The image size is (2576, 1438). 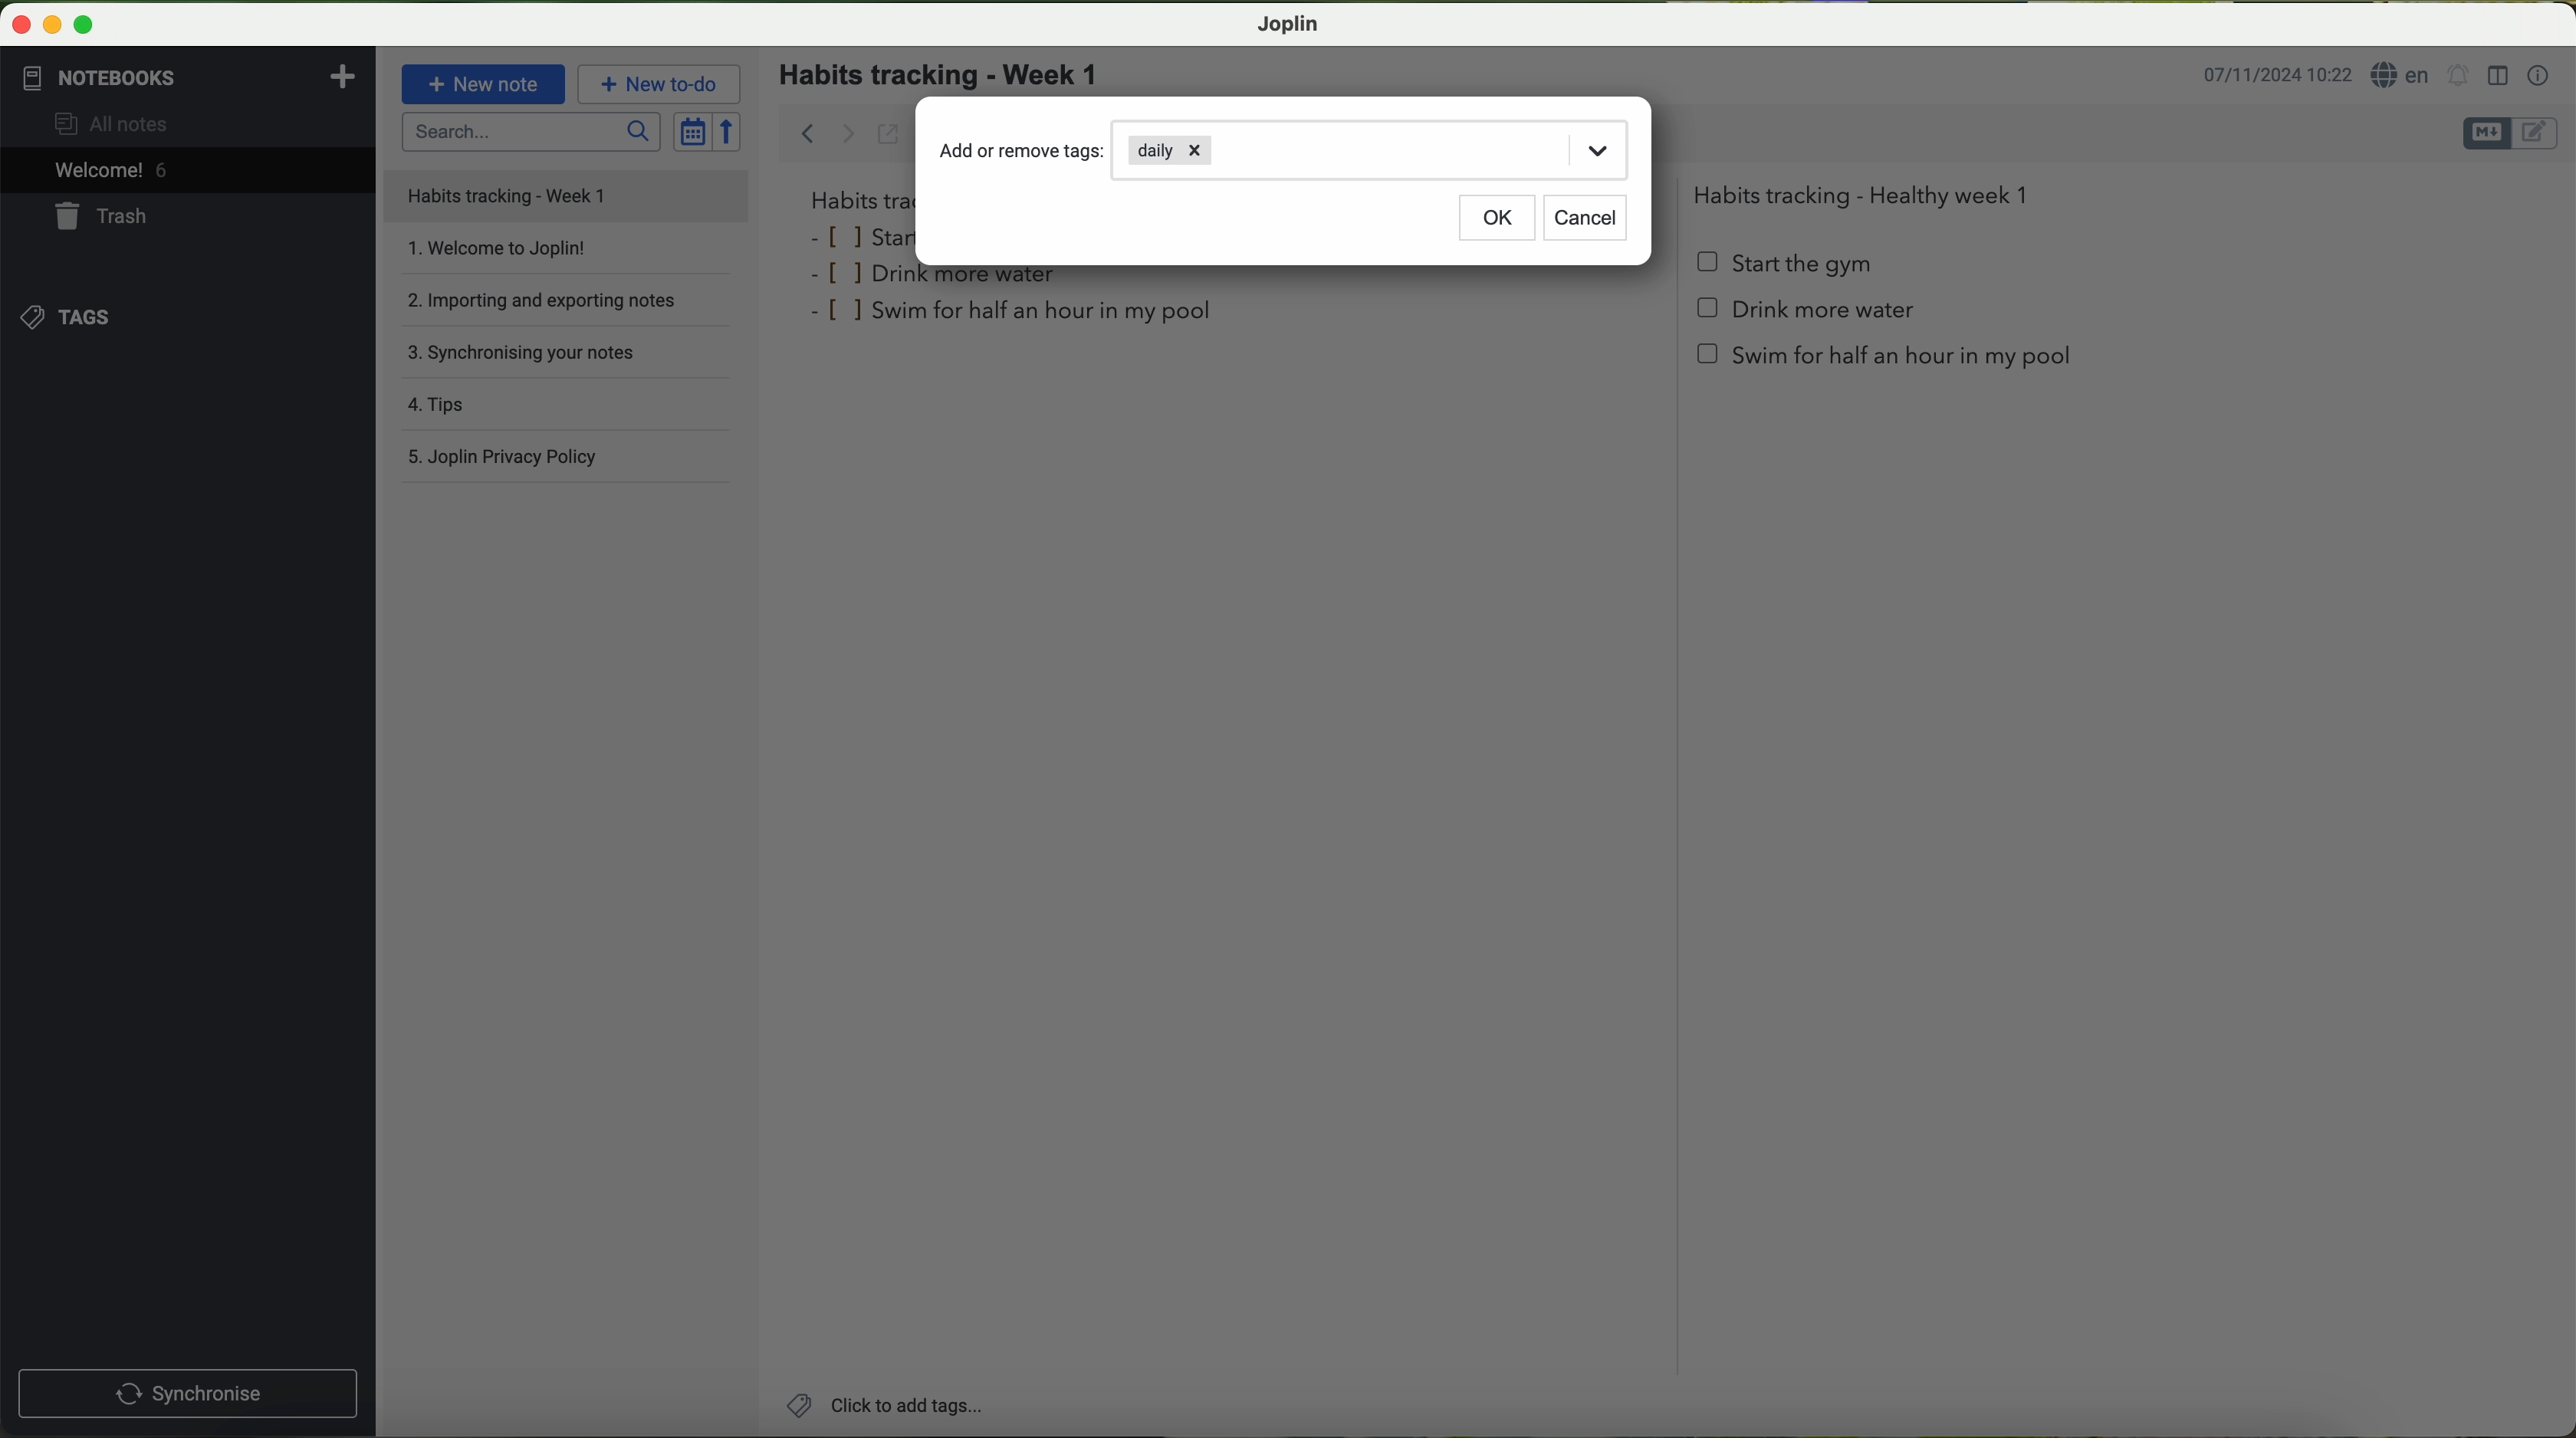 I want to click on notebooks tab, so click(x=191, y=78).